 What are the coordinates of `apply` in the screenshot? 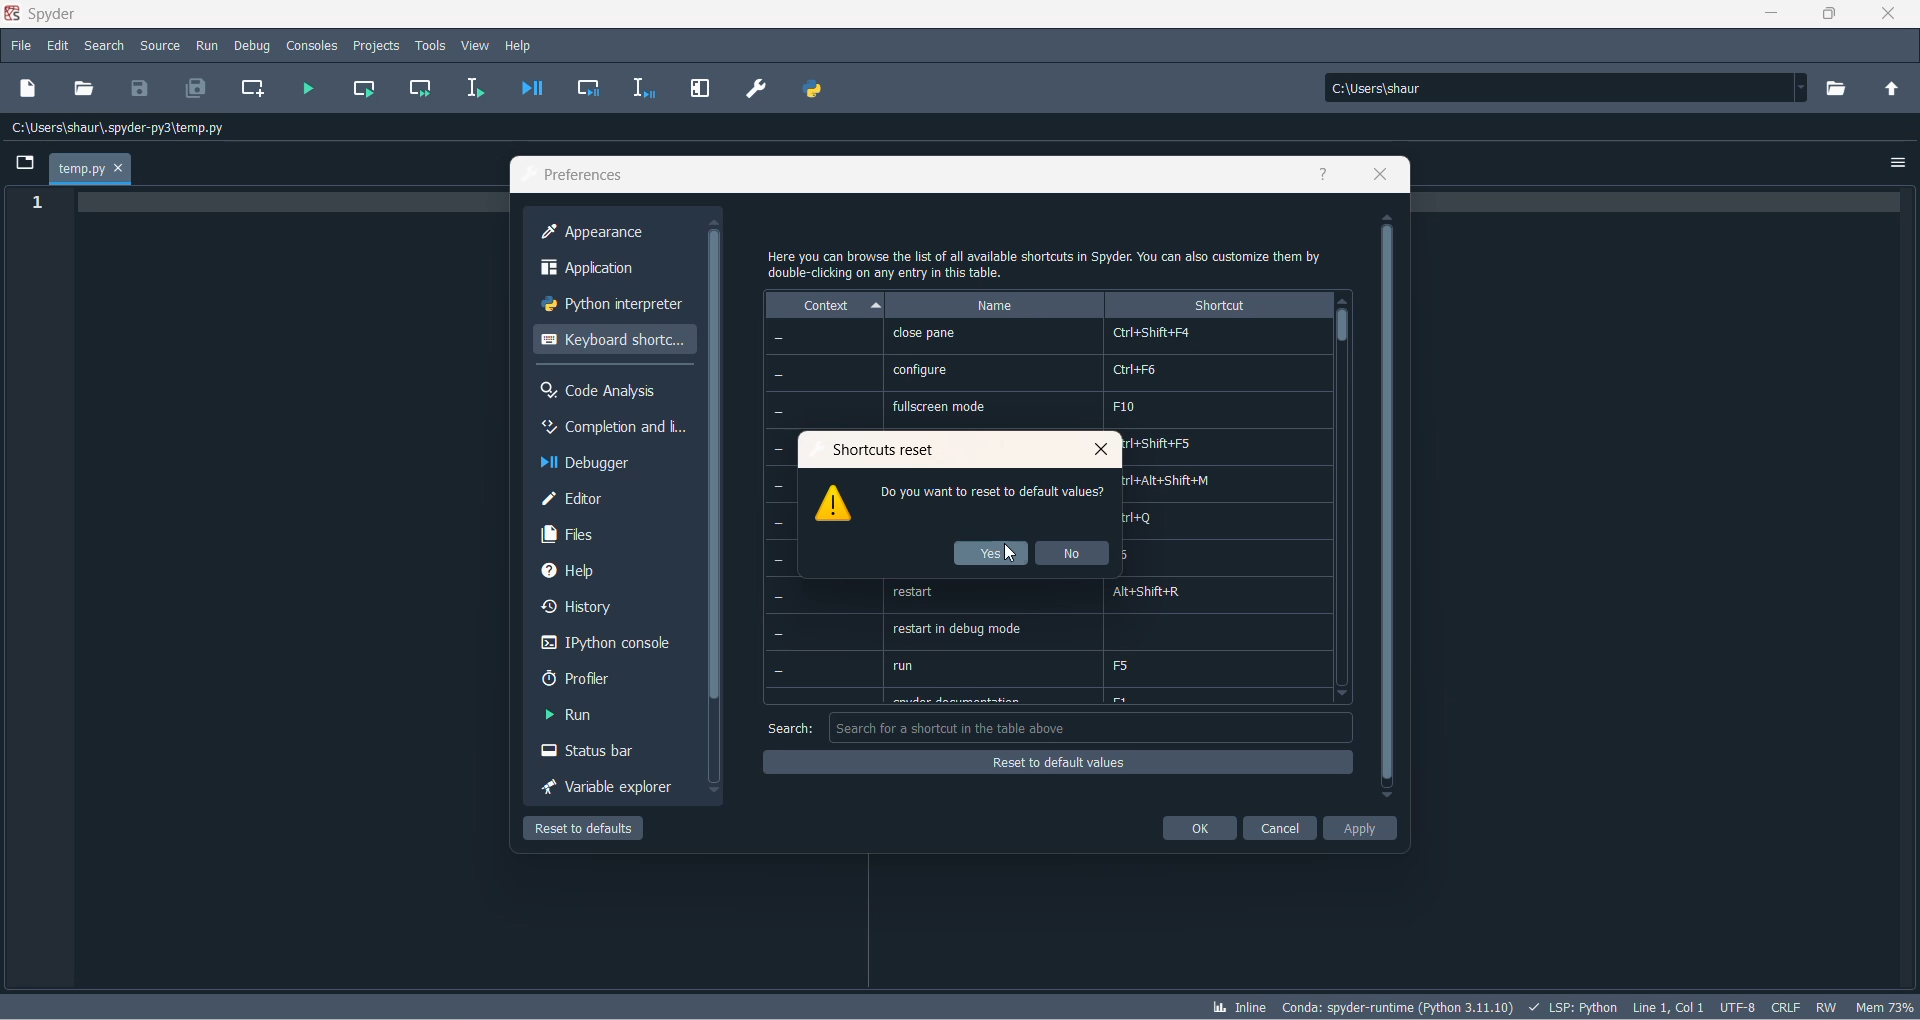 It's located at (1359, 829).